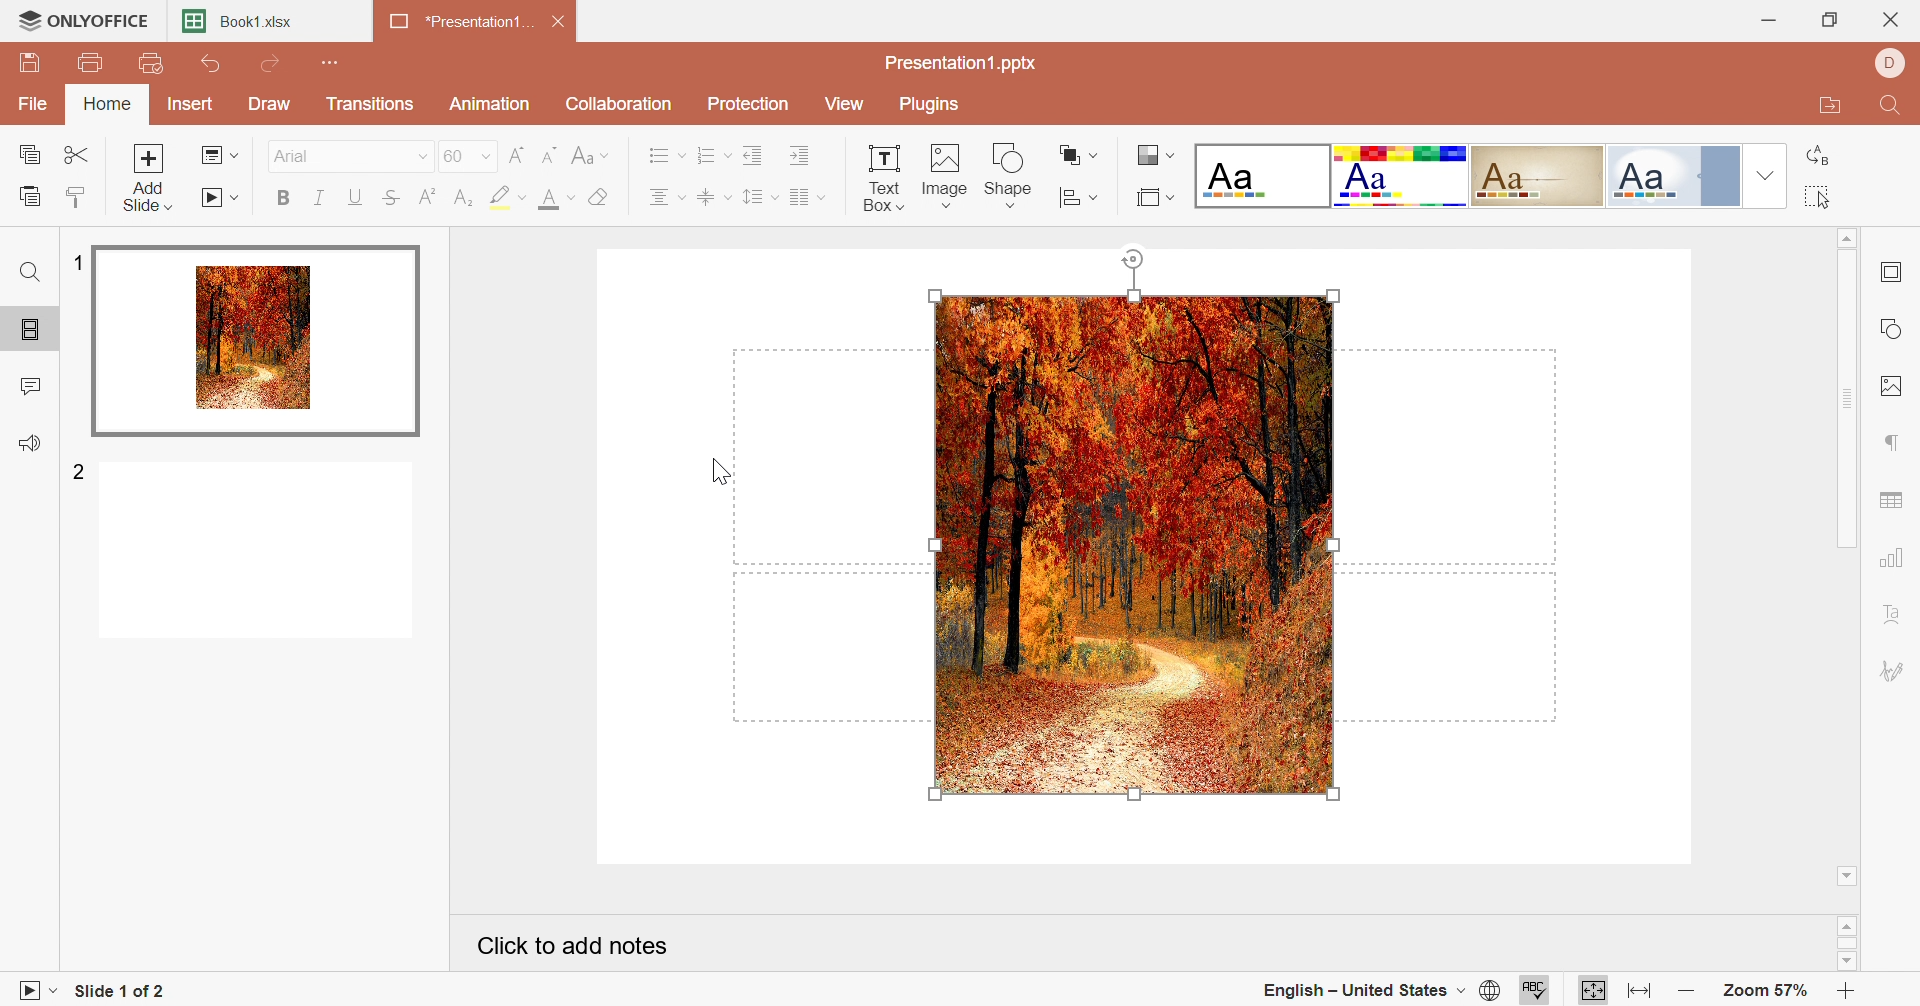 This screenshot has width=1920, height=1006. What do you see at coordinates (150, 63) in the screenshot?
I see `Print Preview` at bounding box center [150, 63].